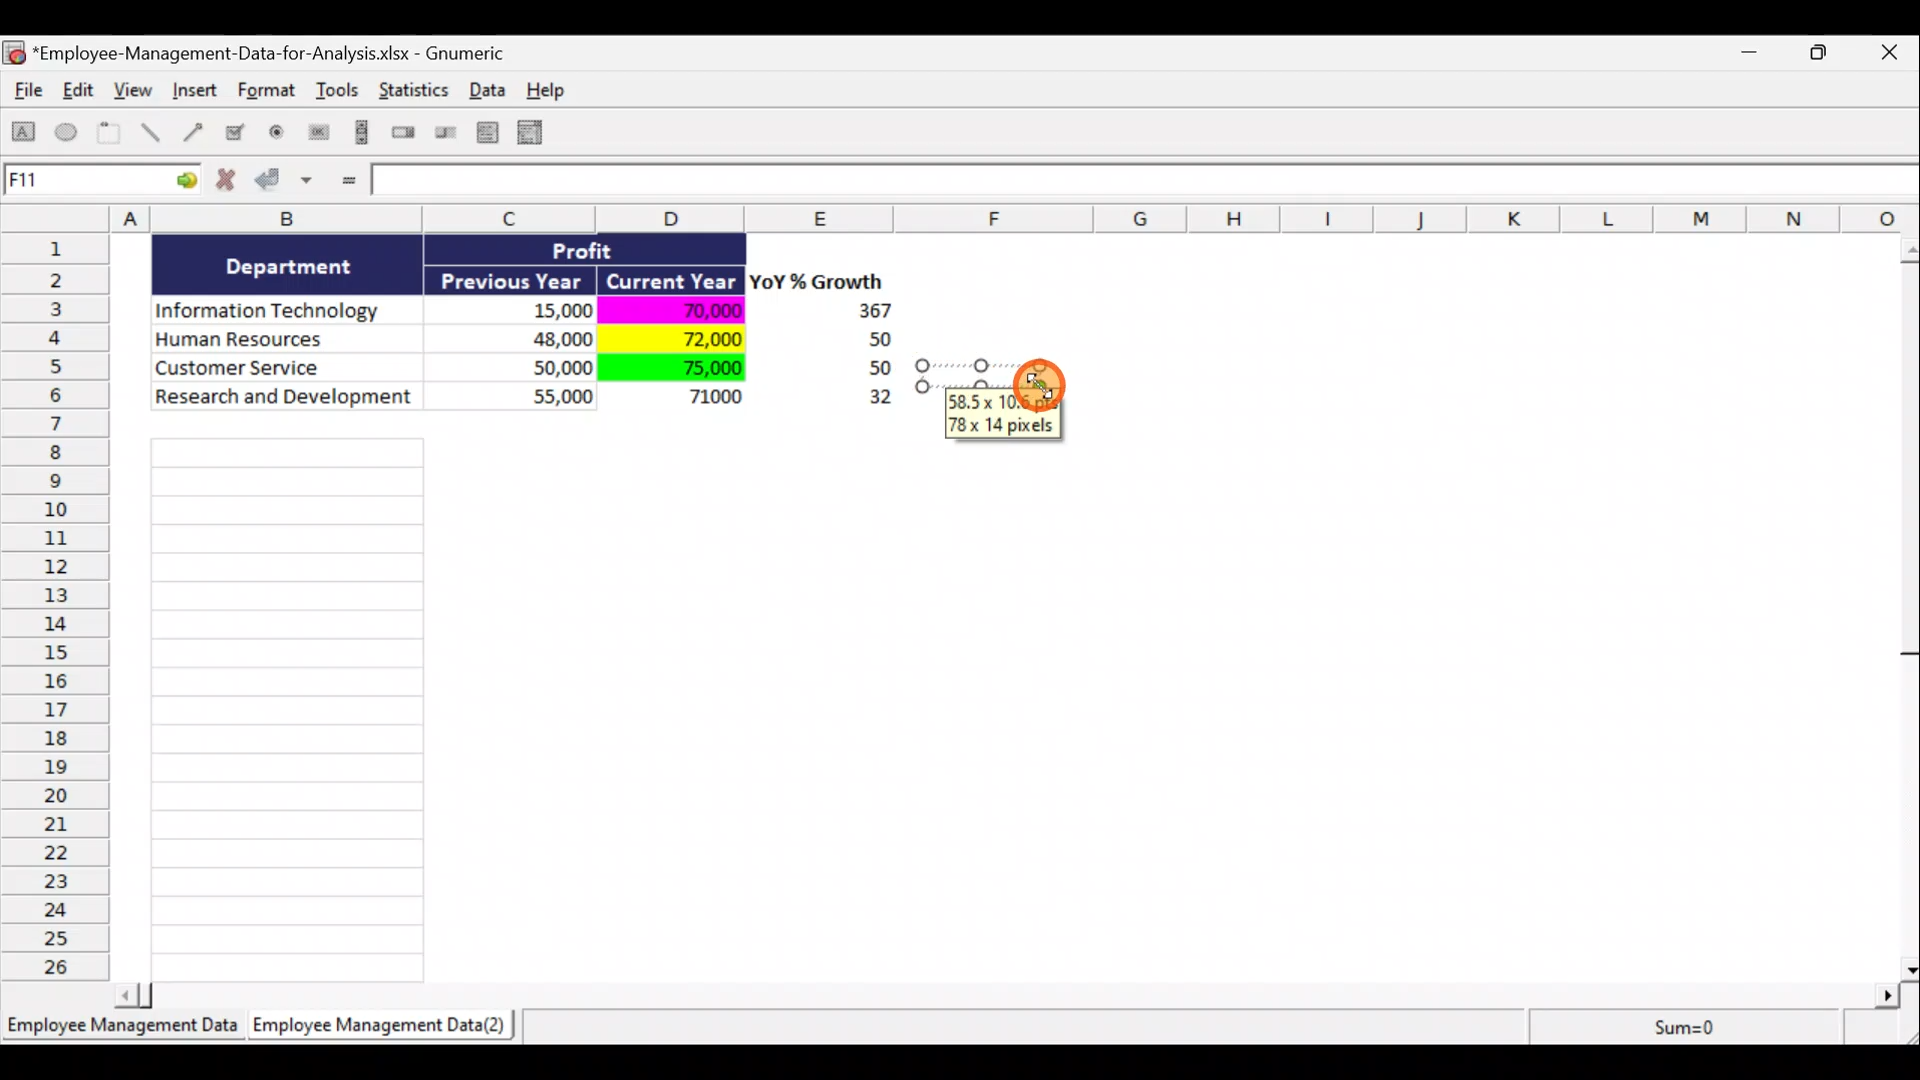 The height and width of the screenshot is (1080, 1920). What do you see at coordinates (1829, 50) in the screenshot?
I see `Maximise` at bounding box center [1829, 50].